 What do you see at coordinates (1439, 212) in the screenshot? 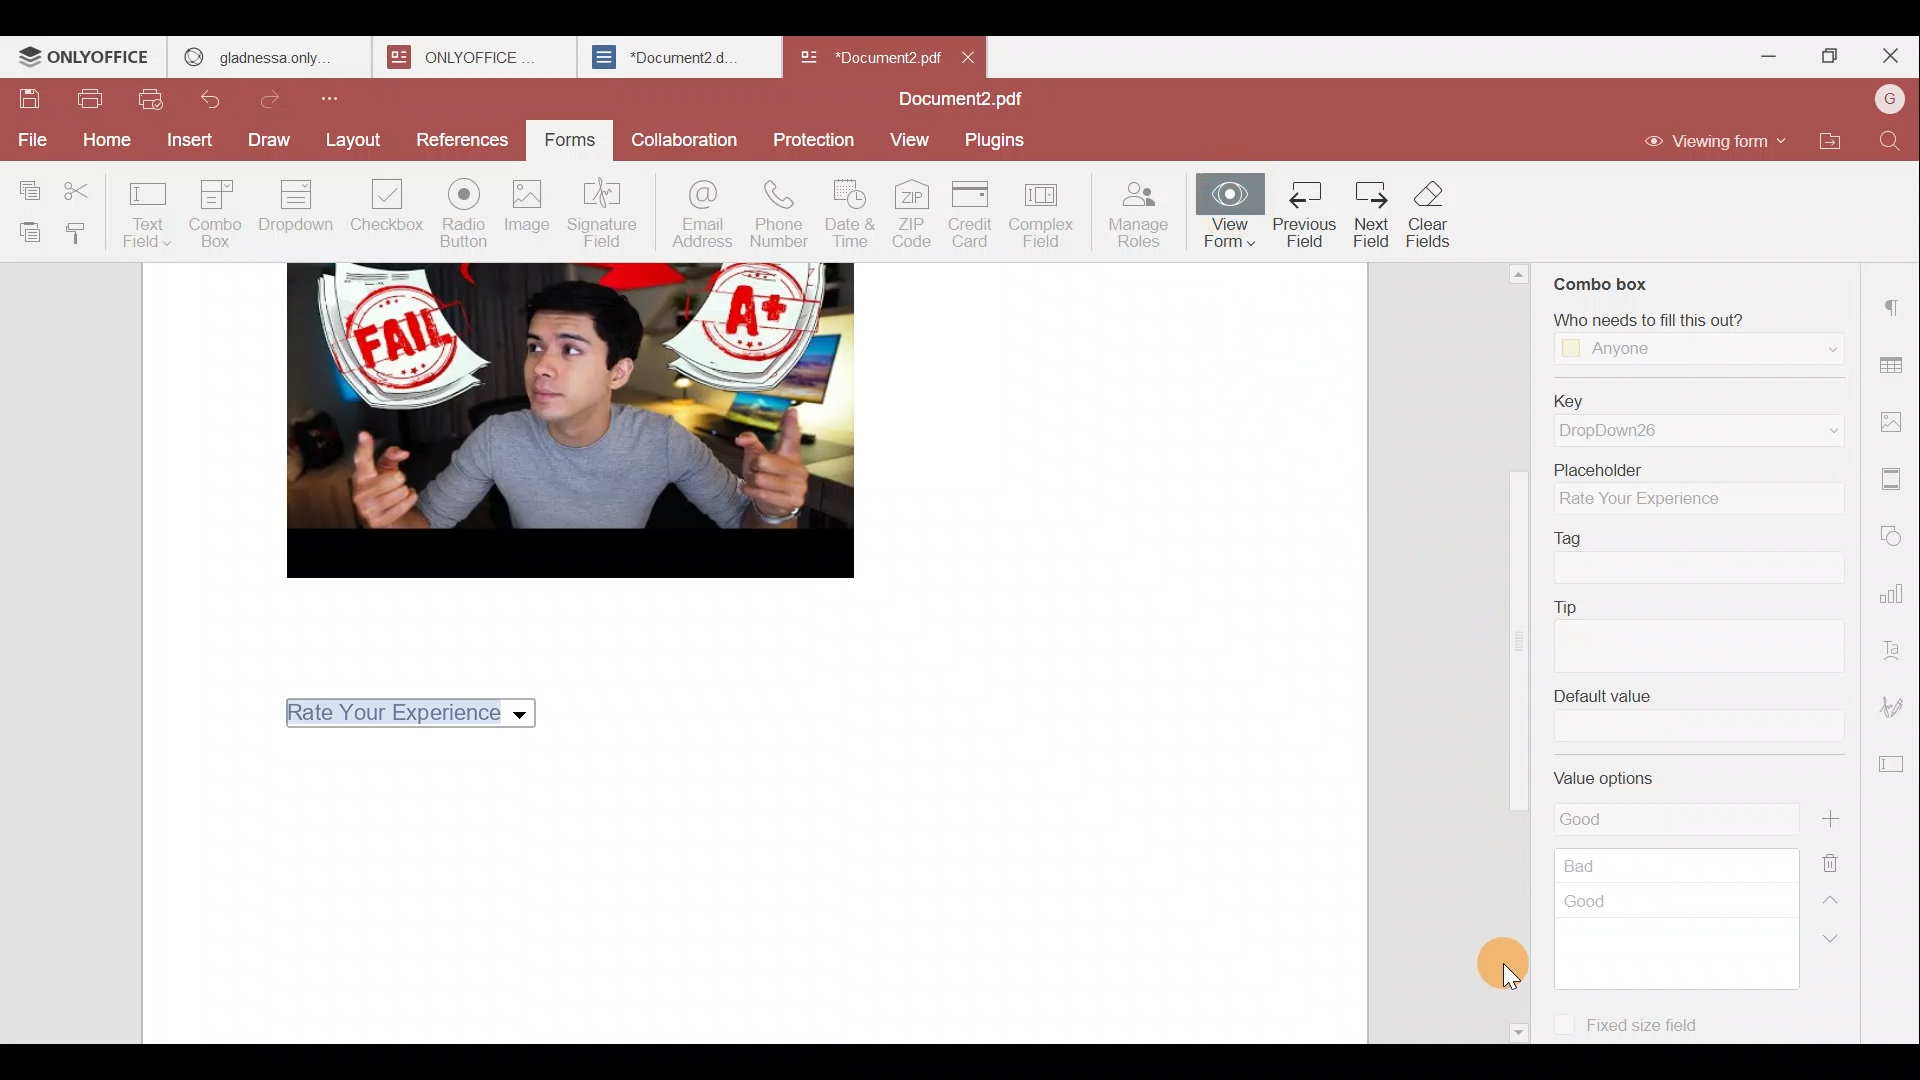
I see `clearfields` at bounding box center [1439, 212].